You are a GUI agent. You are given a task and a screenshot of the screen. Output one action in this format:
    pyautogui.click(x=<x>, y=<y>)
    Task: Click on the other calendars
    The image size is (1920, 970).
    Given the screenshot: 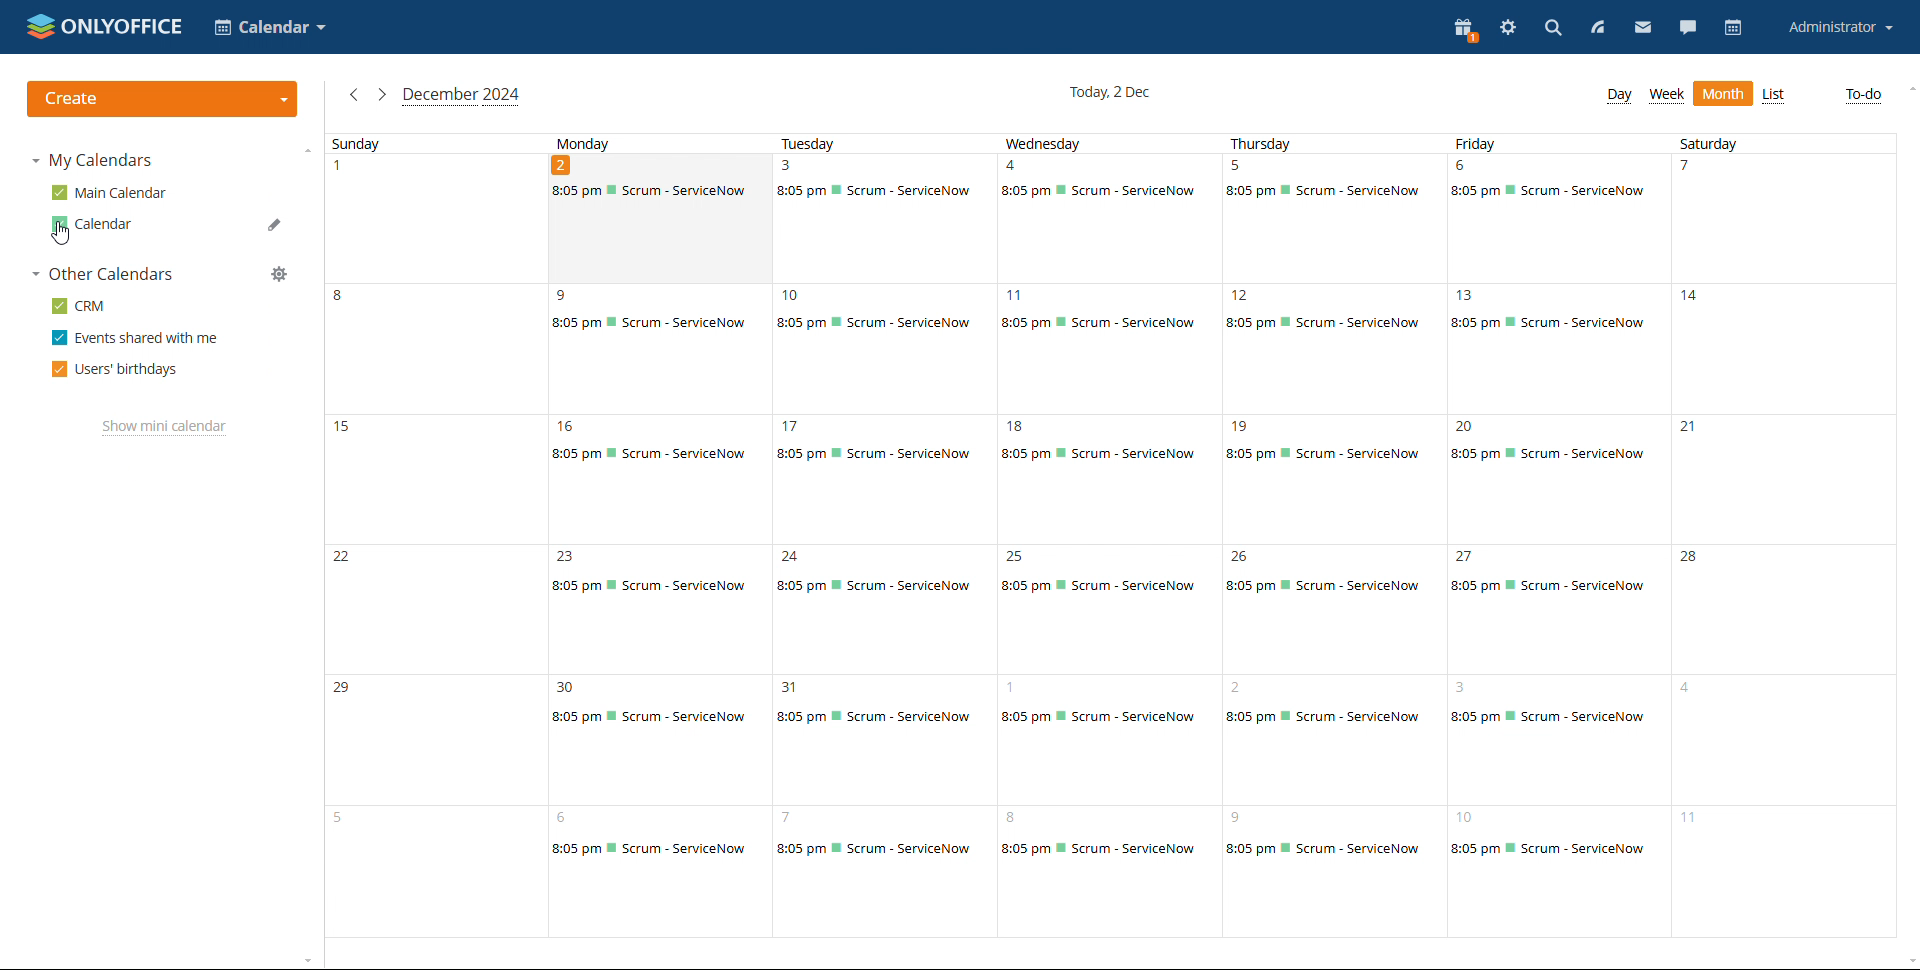 What is the action you would take?
    pyautogui.click(x=102, y=274)
    